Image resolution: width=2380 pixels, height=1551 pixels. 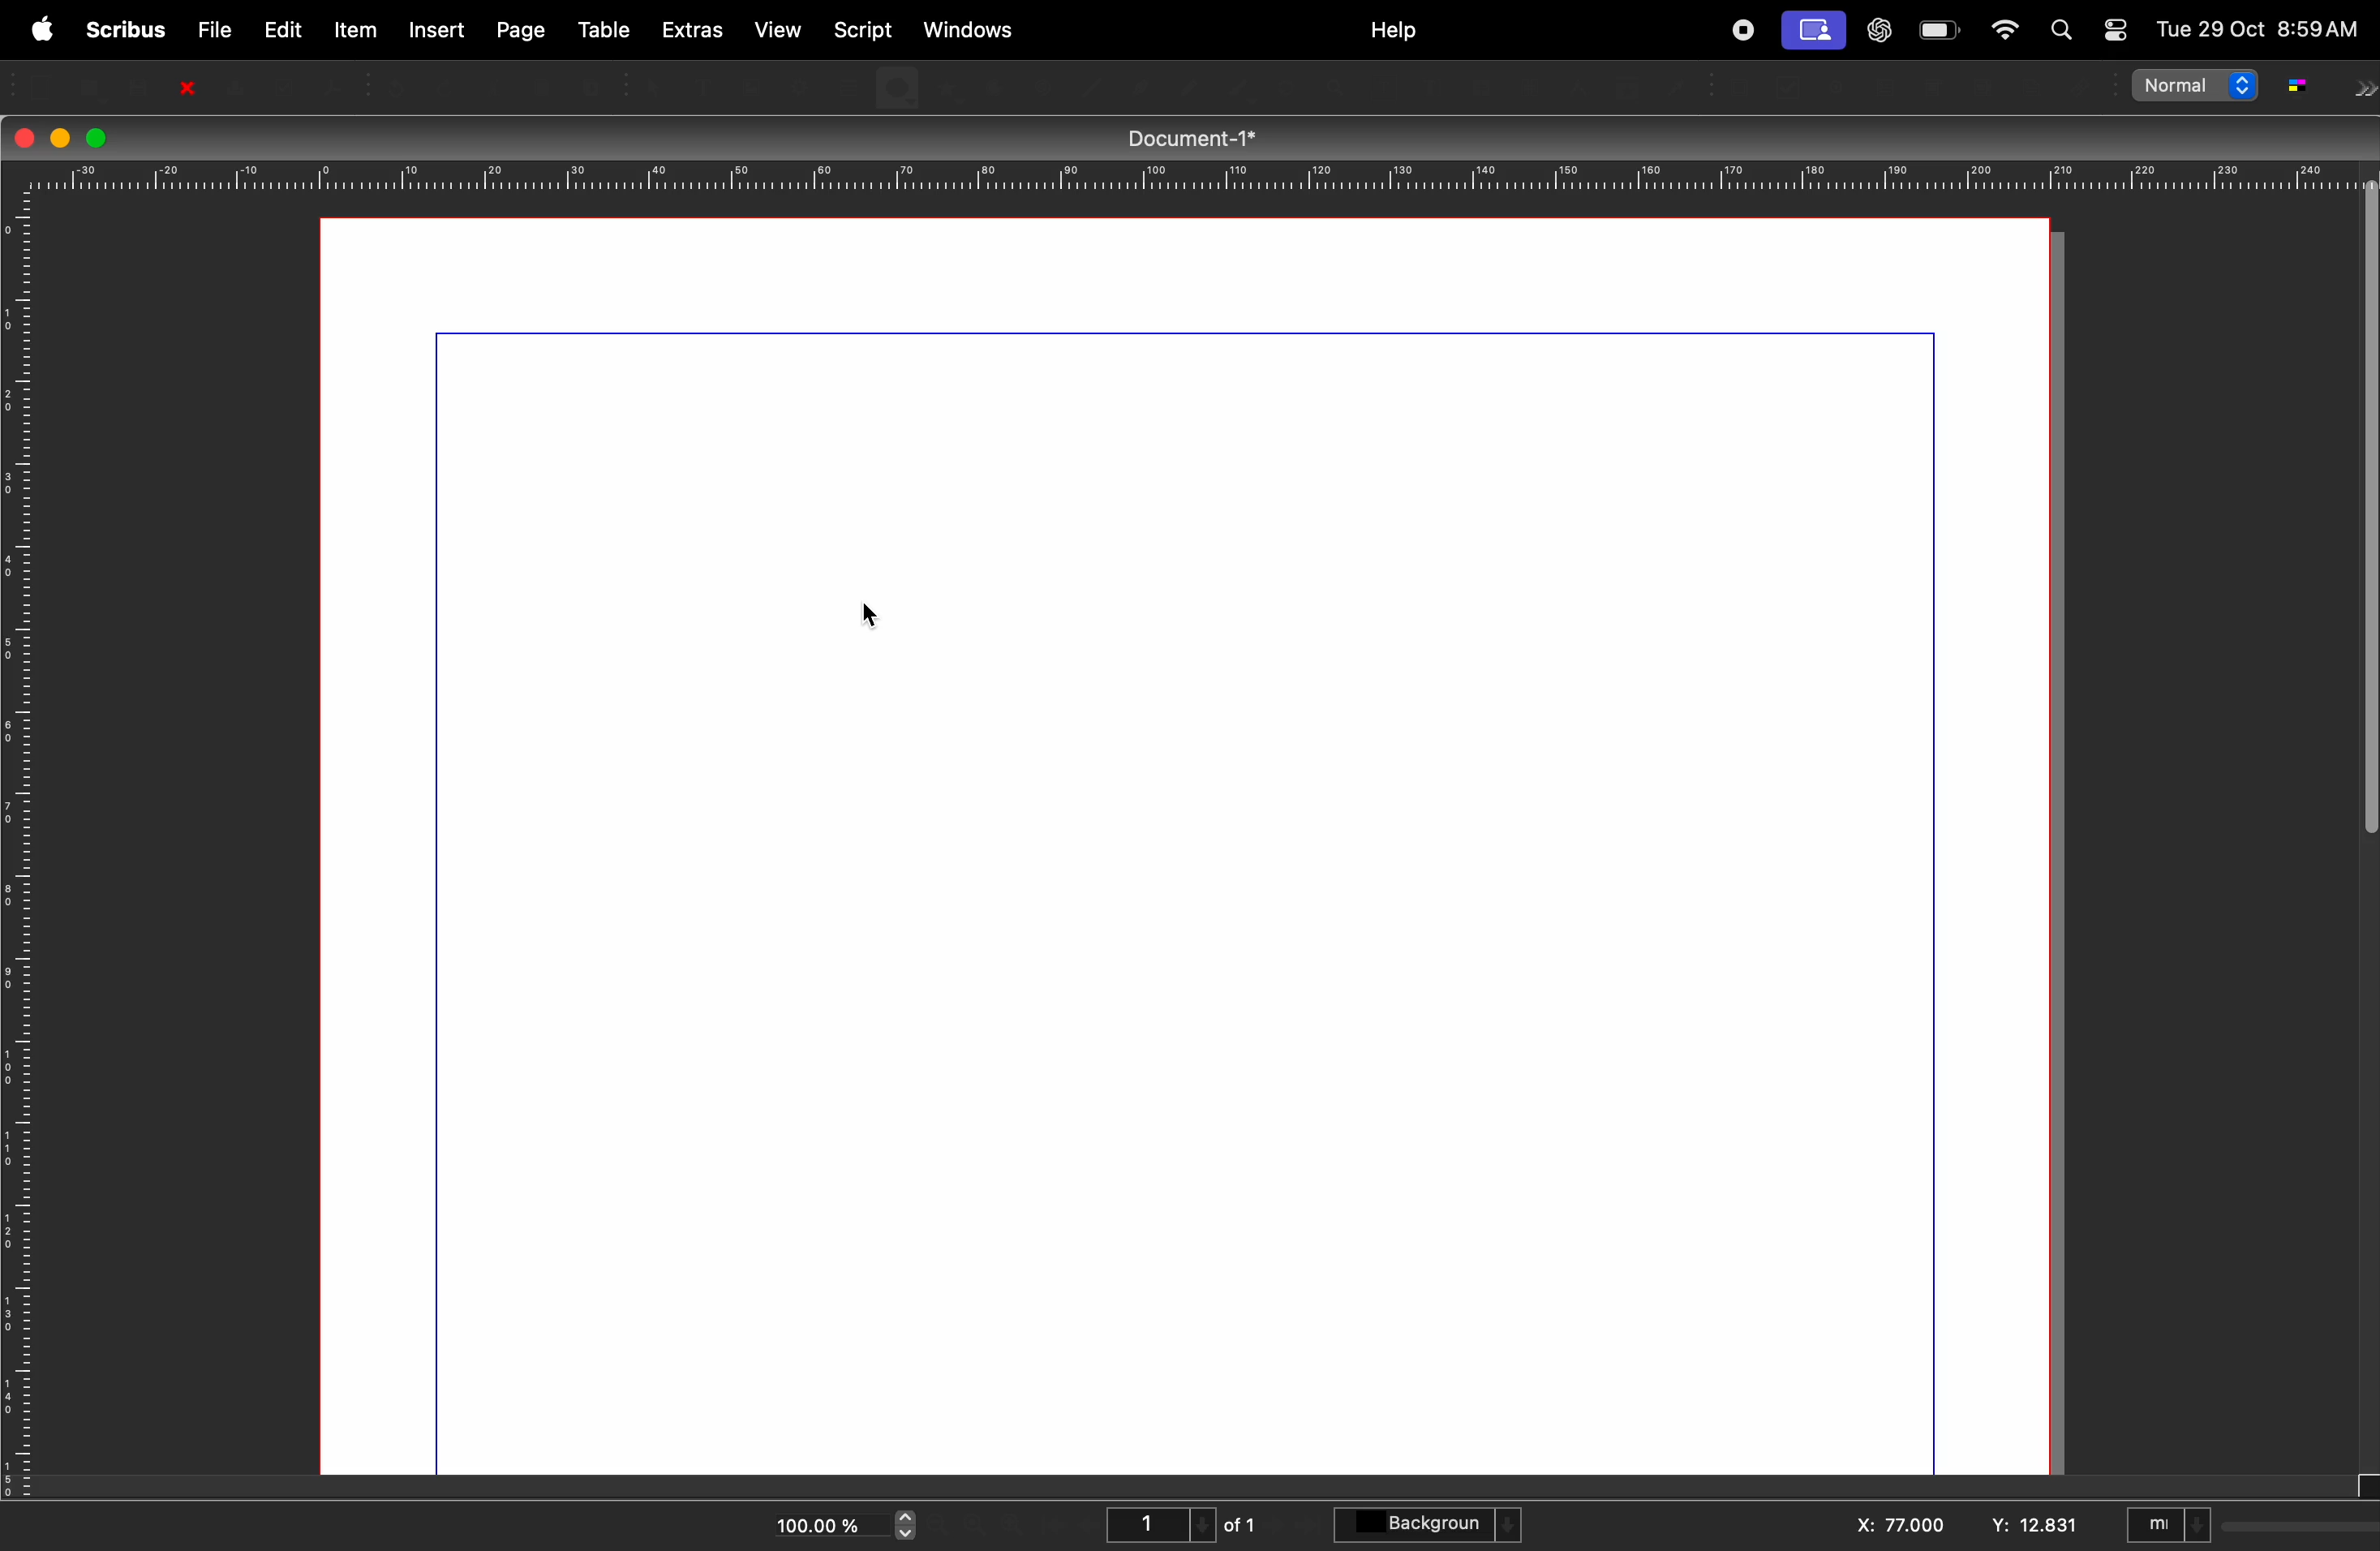 I want to click on apple menu, so click(x=39, y=28).